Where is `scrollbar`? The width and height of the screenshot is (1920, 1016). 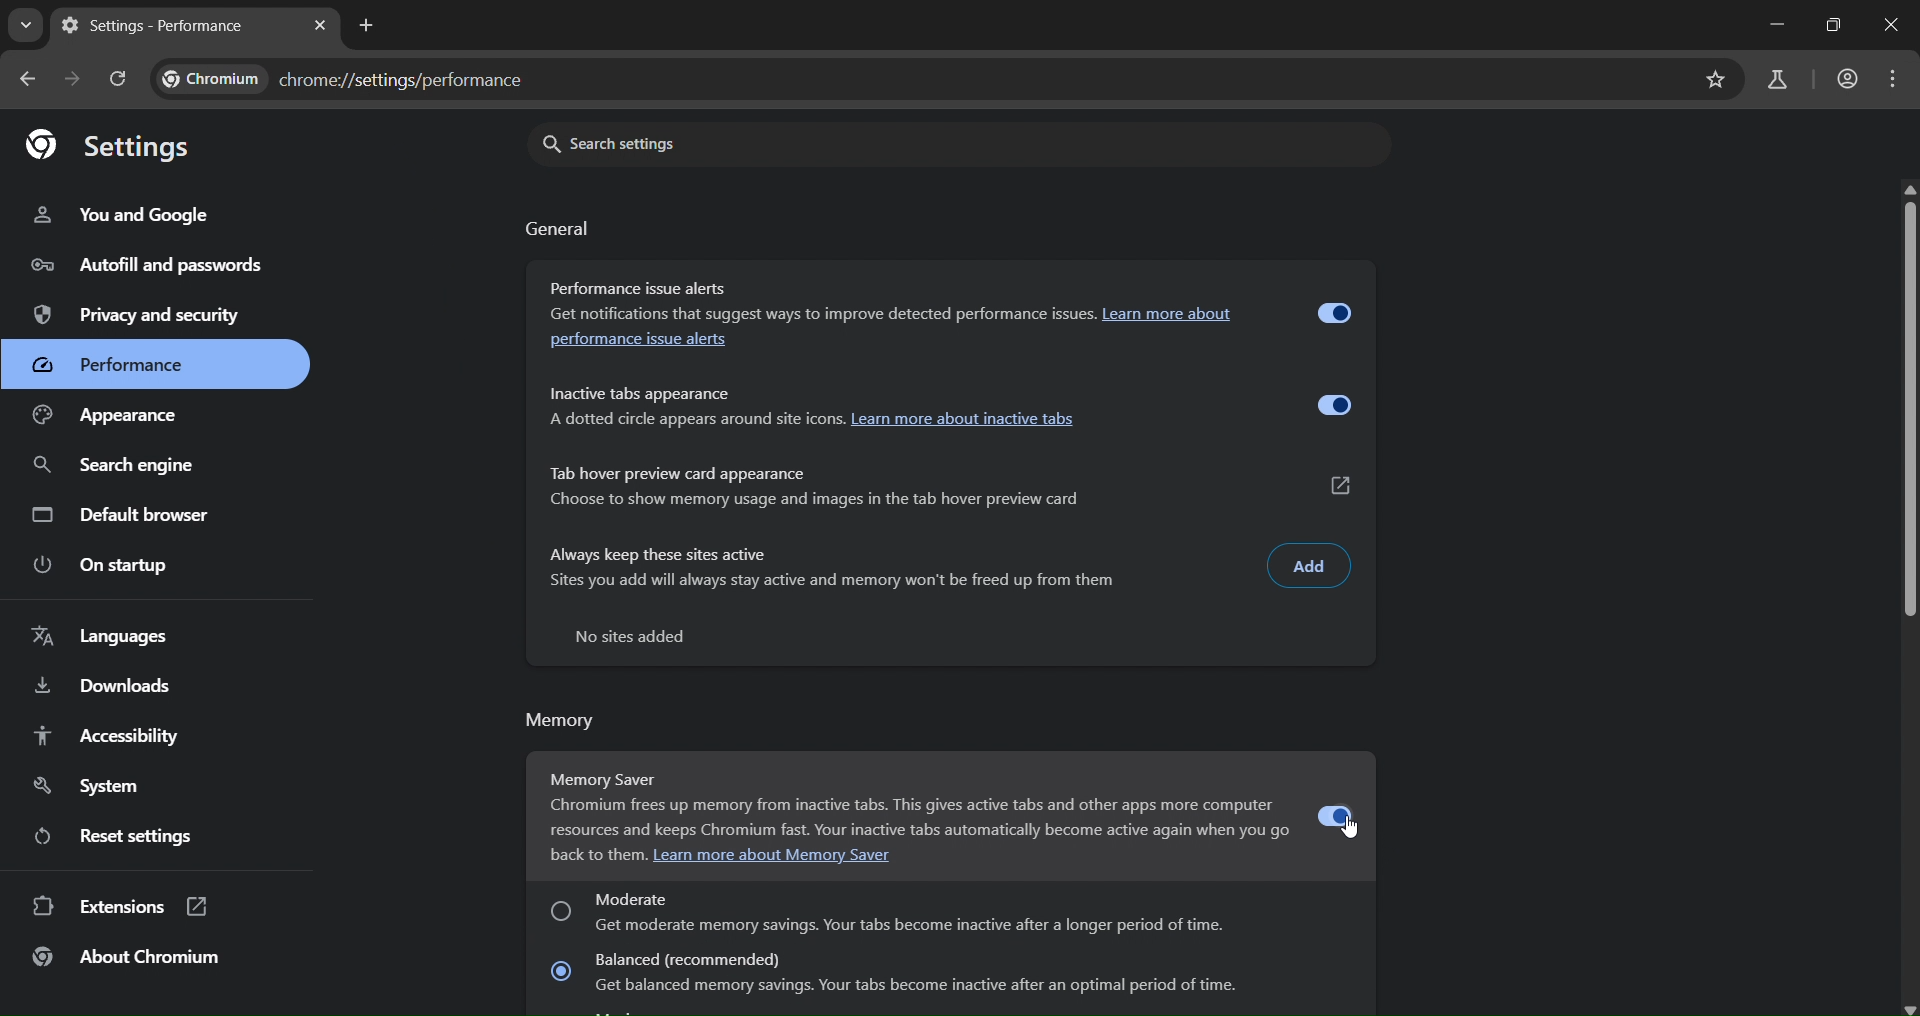 scrollbar is located at coordinates (1915, 598).